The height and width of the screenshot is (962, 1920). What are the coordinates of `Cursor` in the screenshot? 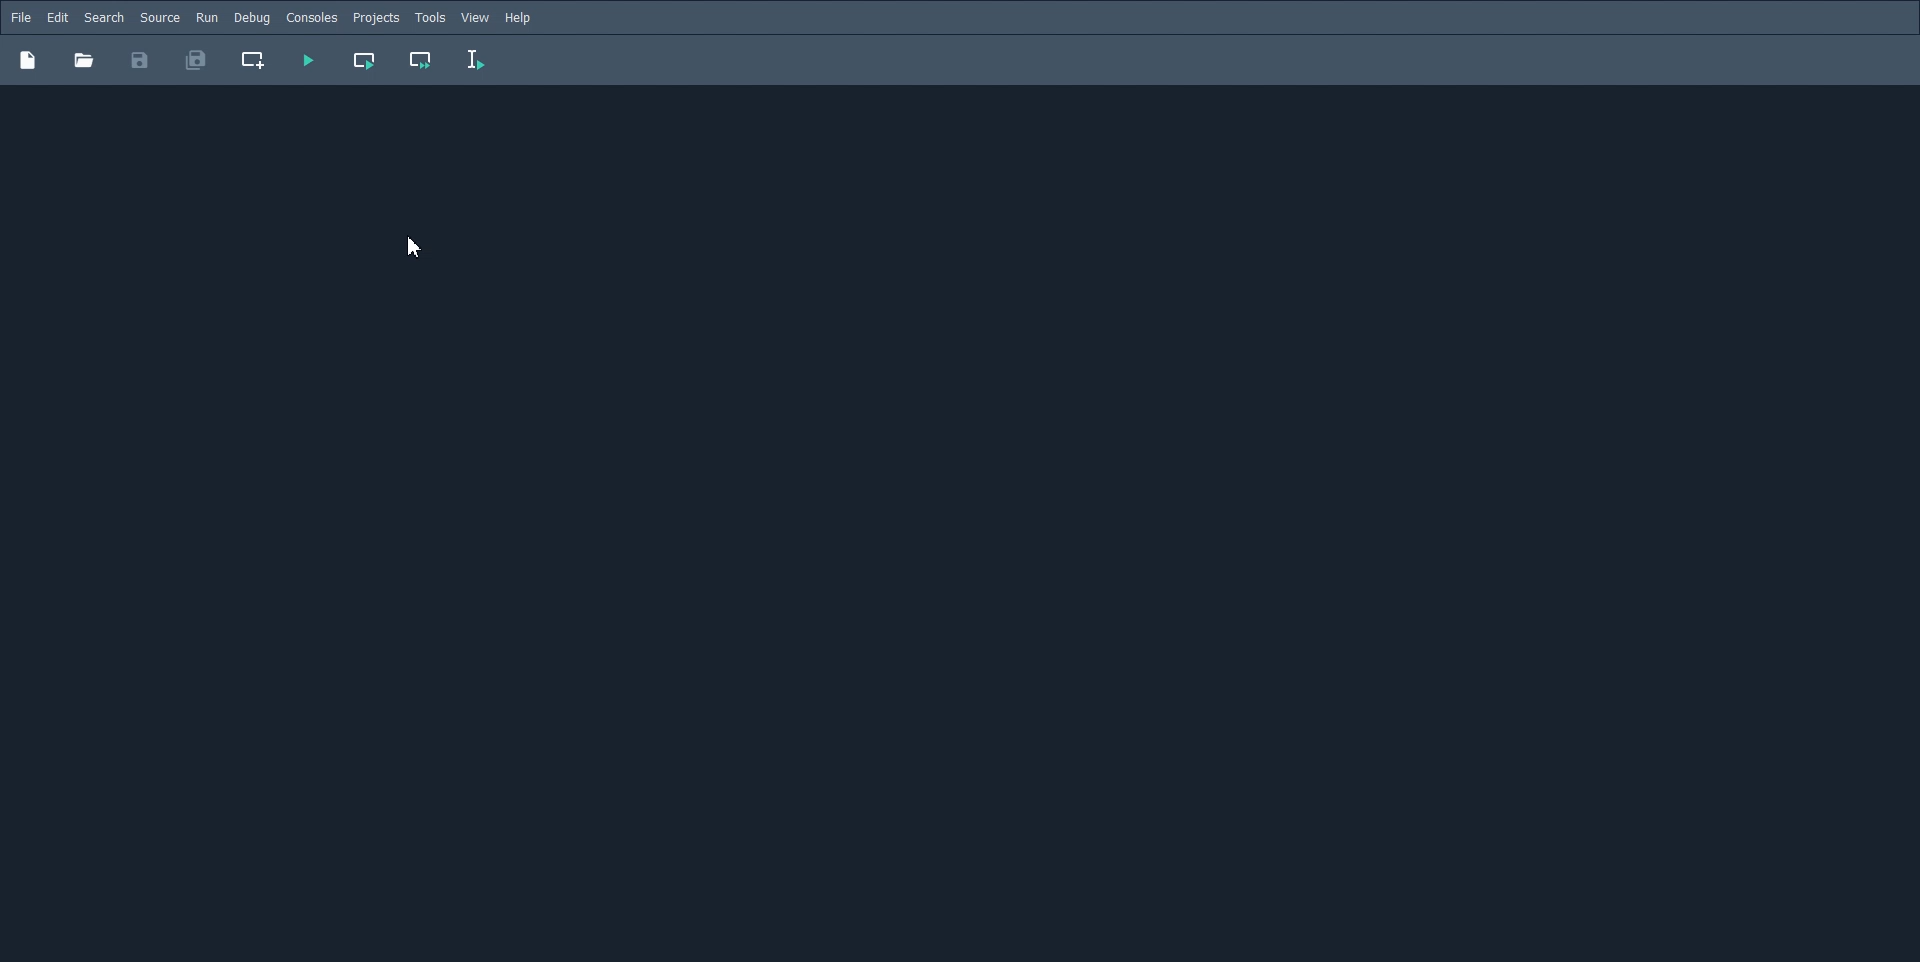 It's located at (415, 247).